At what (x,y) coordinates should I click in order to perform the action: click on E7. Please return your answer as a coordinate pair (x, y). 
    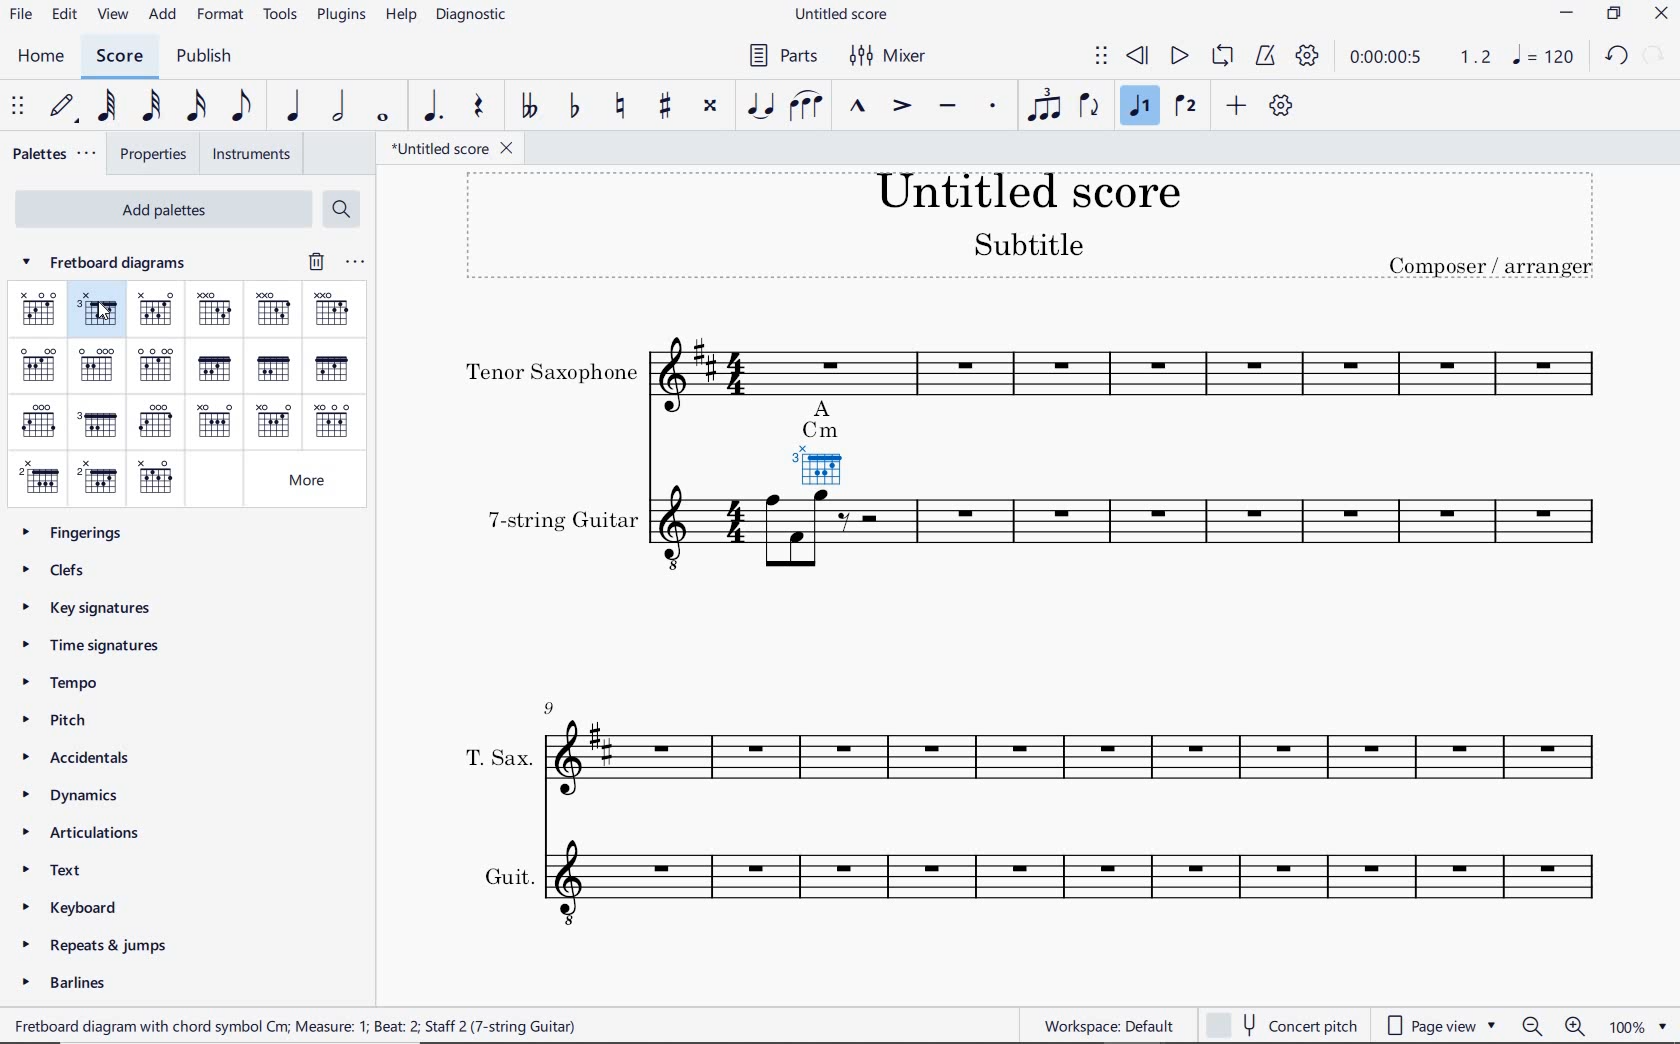
    Looking at the image, I should click on (158, 365).